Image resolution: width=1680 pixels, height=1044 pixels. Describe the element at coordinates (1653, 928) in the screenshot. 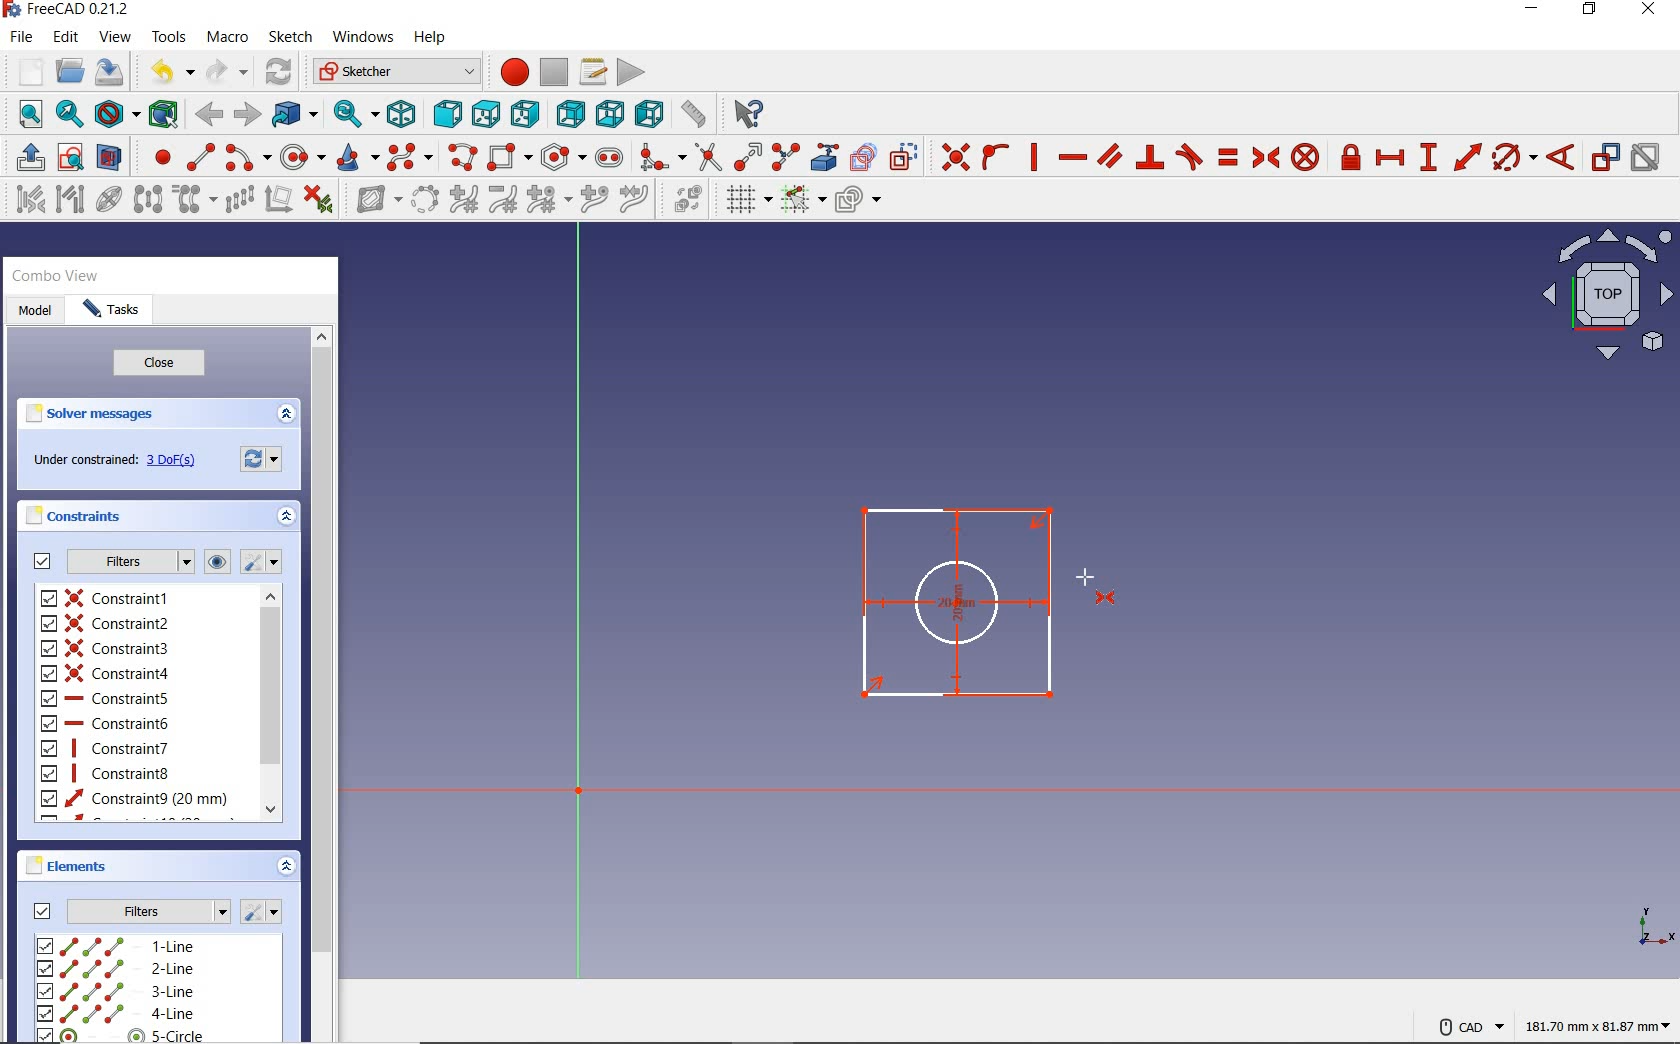

I see `xyz view` at that location.